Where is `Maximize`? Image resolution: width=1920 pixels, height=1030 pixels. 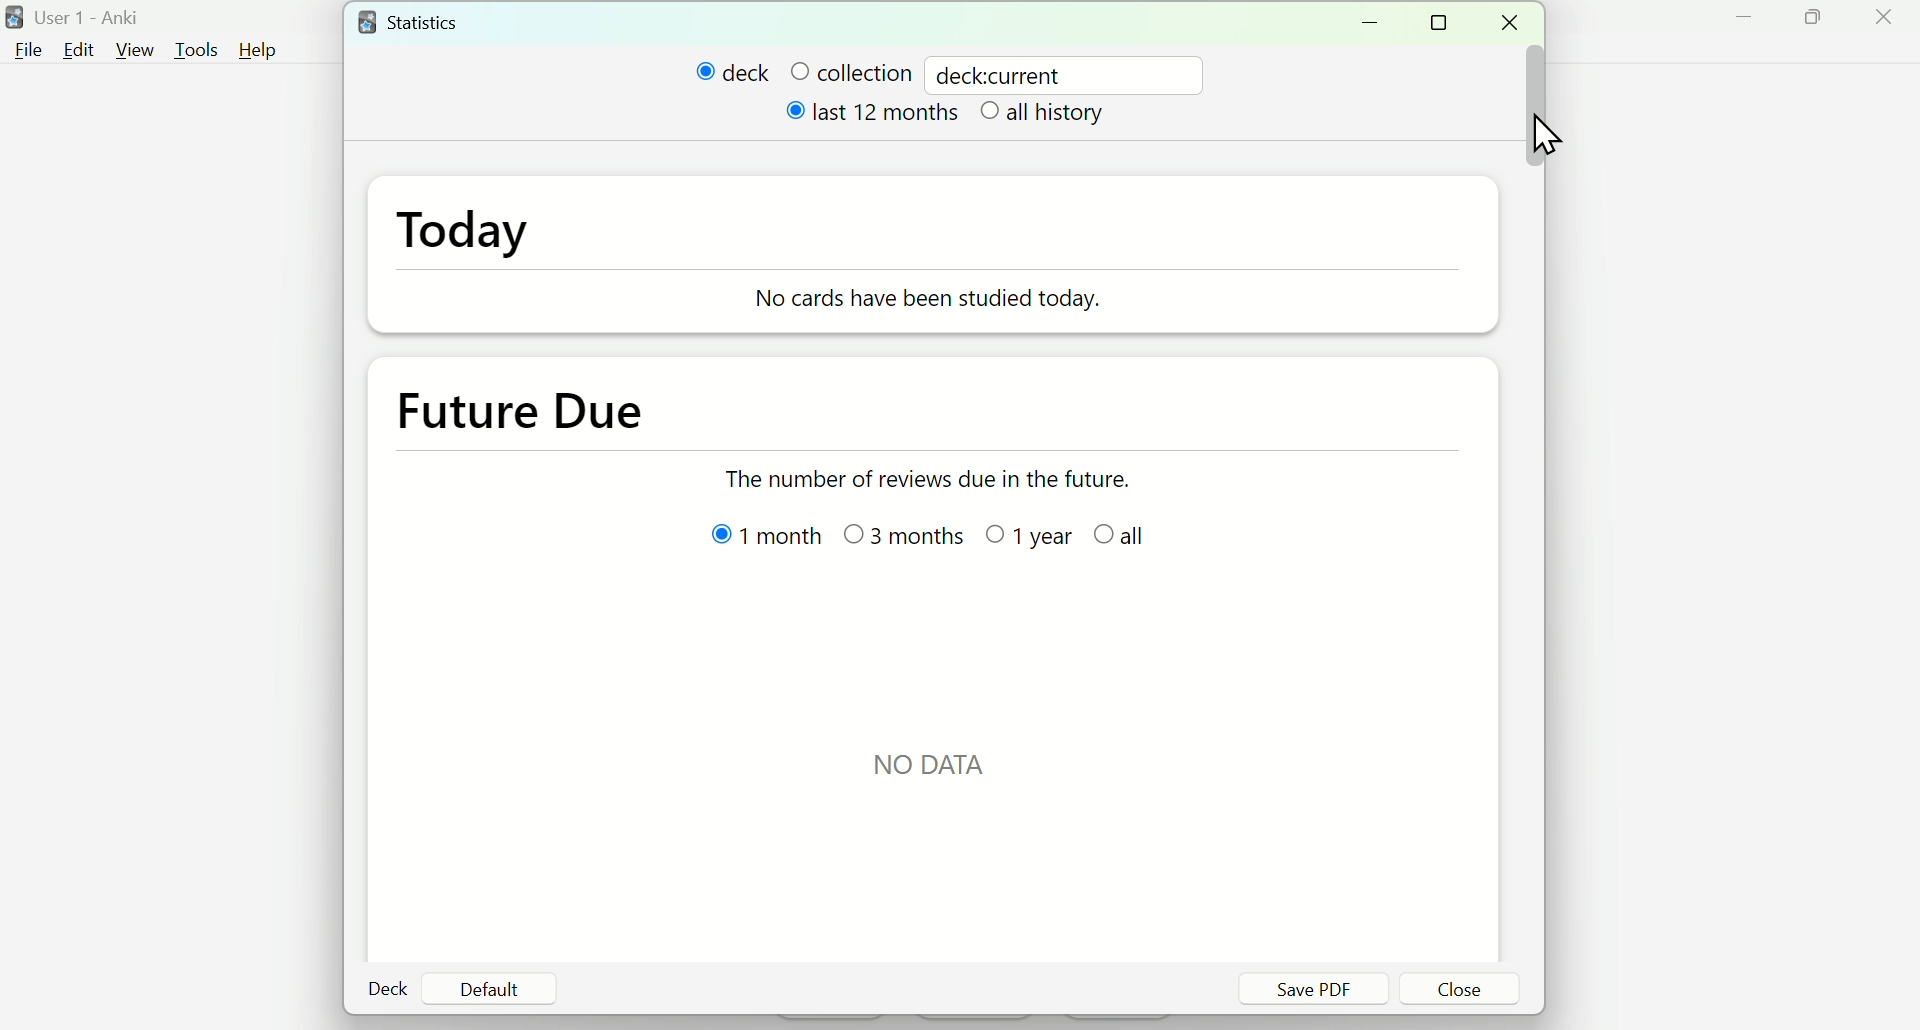 Maximize is located at coordinates (1445, 24).